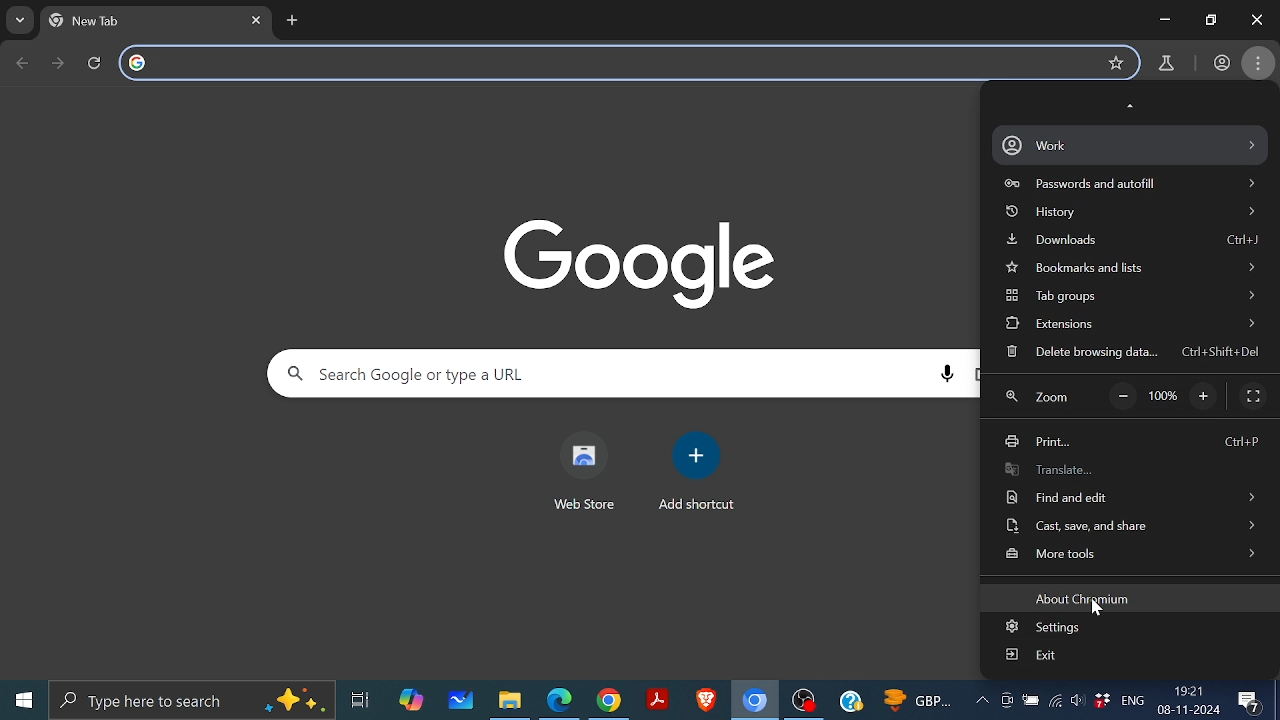  I want to click on Close window, so click(1257, 20).